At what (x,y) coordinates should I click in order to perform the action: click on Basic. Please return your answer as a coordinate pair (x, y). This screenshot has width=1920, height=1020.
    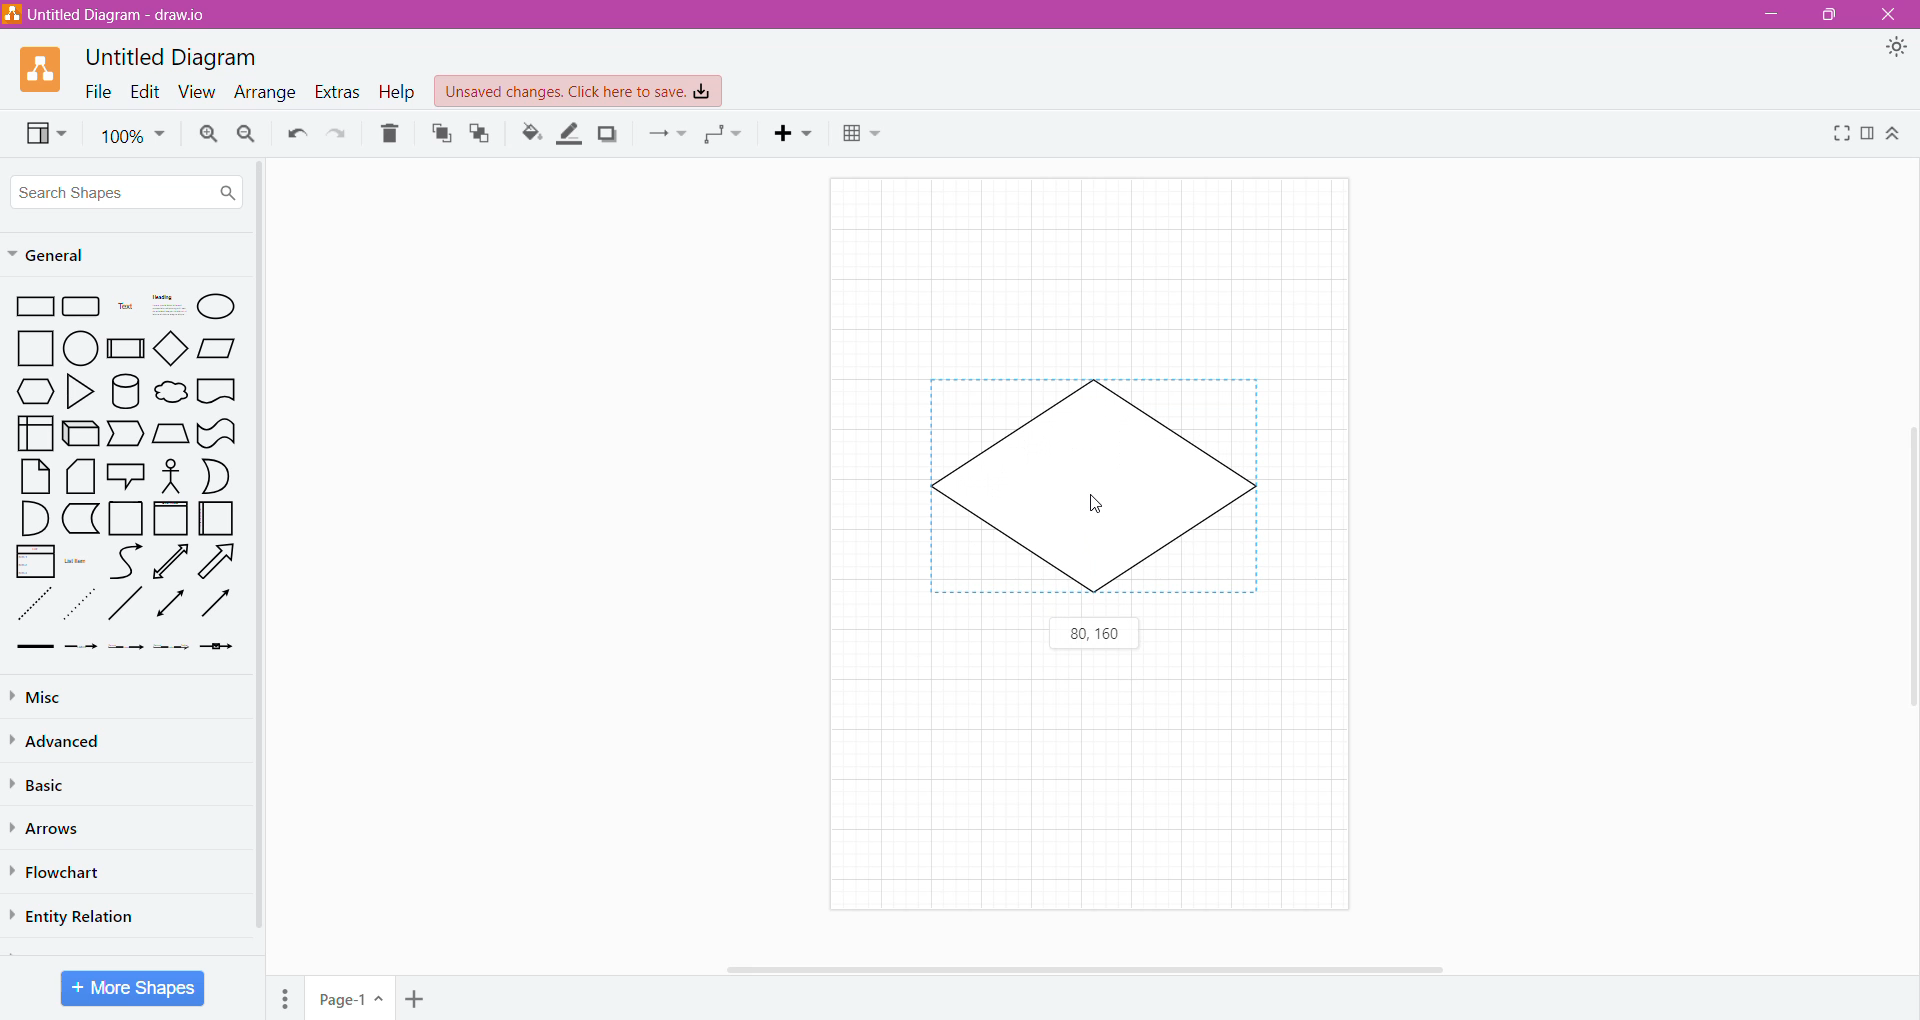
    Looking at the image, I should click on (45, 783).